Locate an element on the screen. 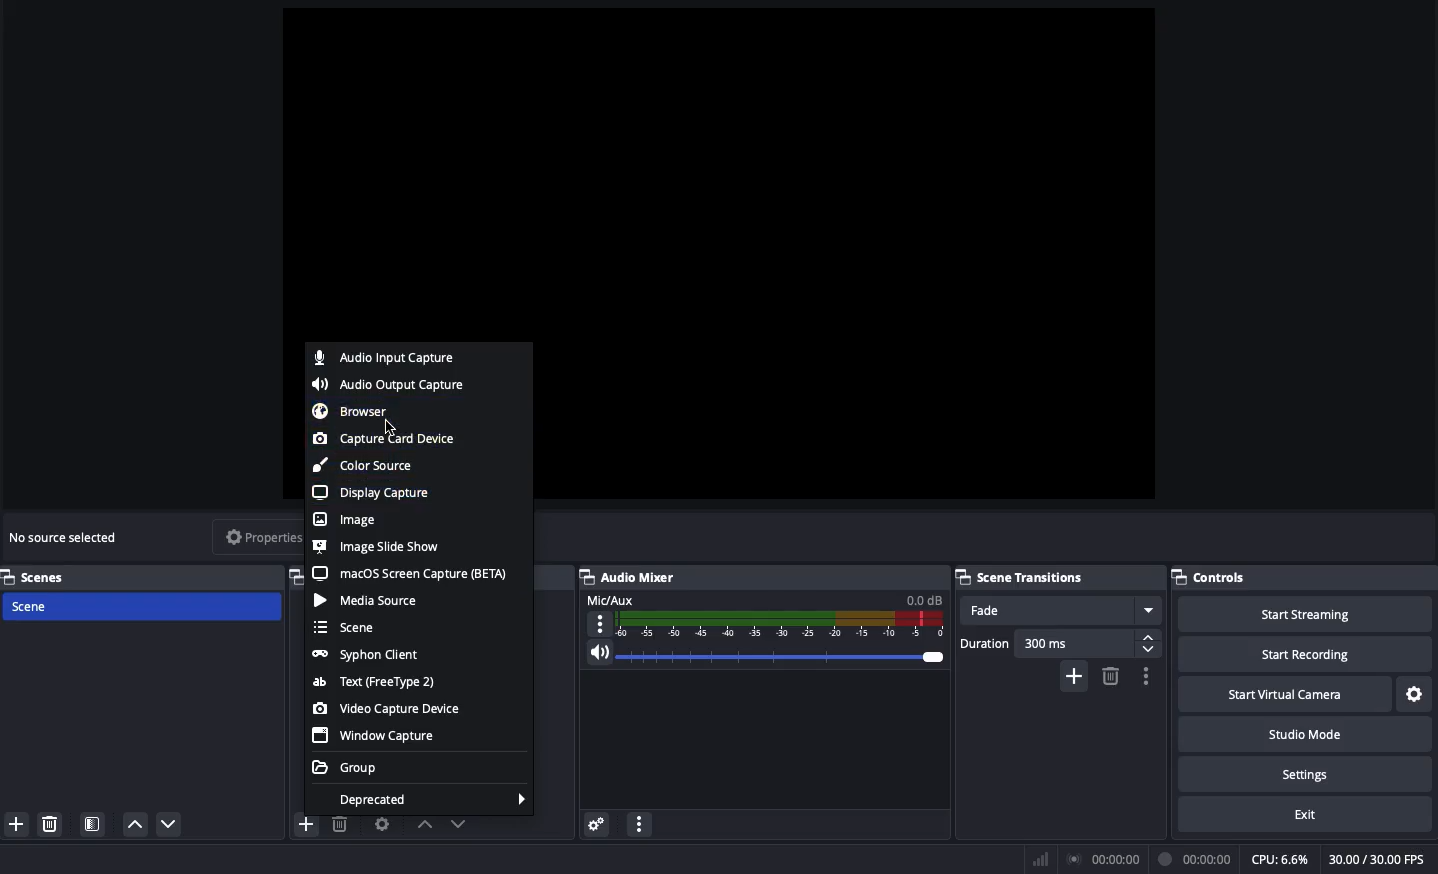 Image resolution: width=1438 pixels, height=874 pixels. Start virtual camera is located at coordinates (1288, 692).